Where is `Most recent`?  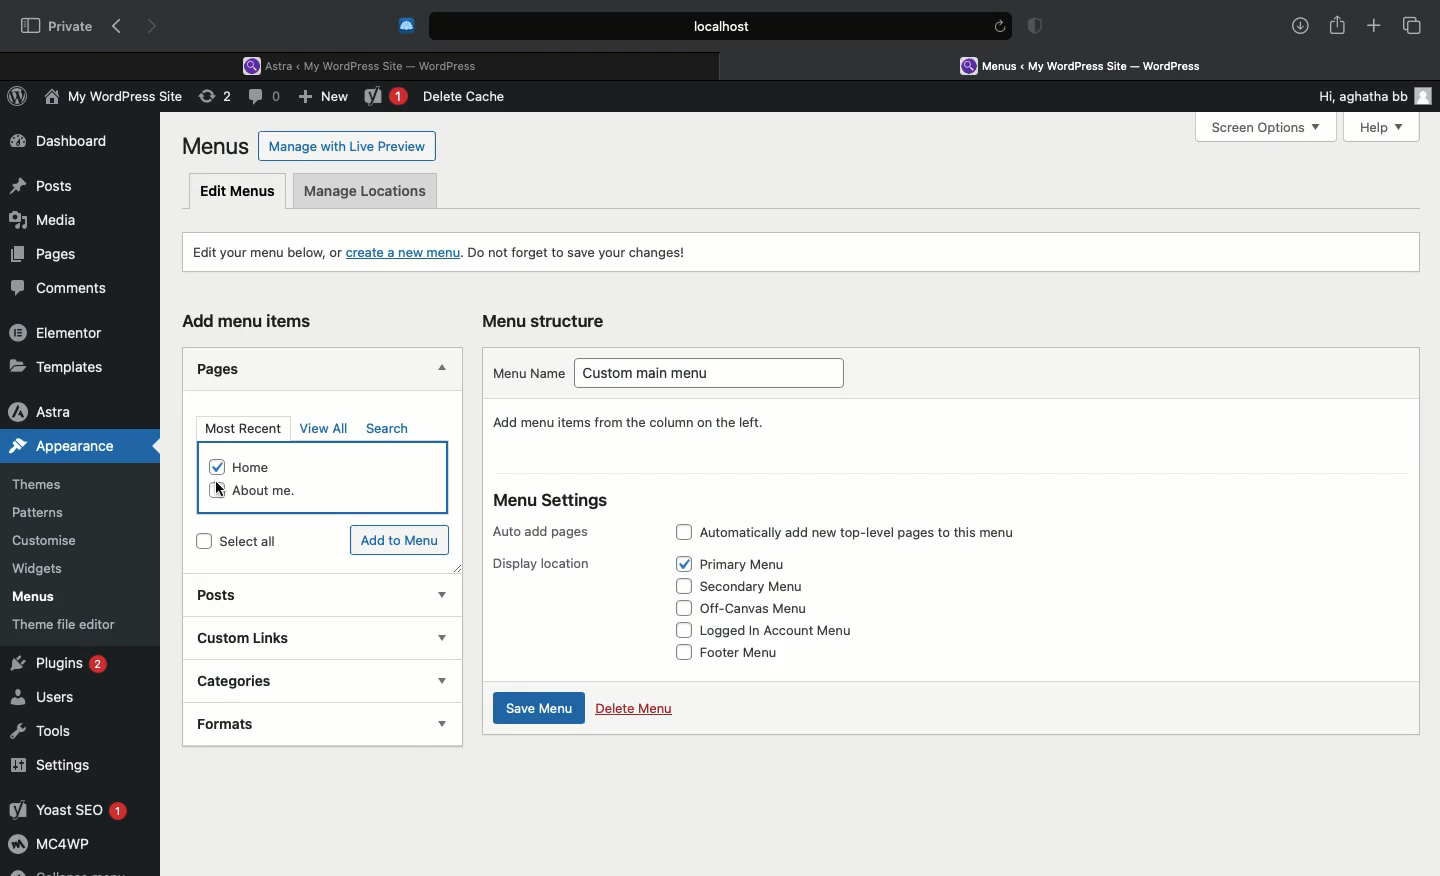 Most recent is located at coordinates (240, 428).